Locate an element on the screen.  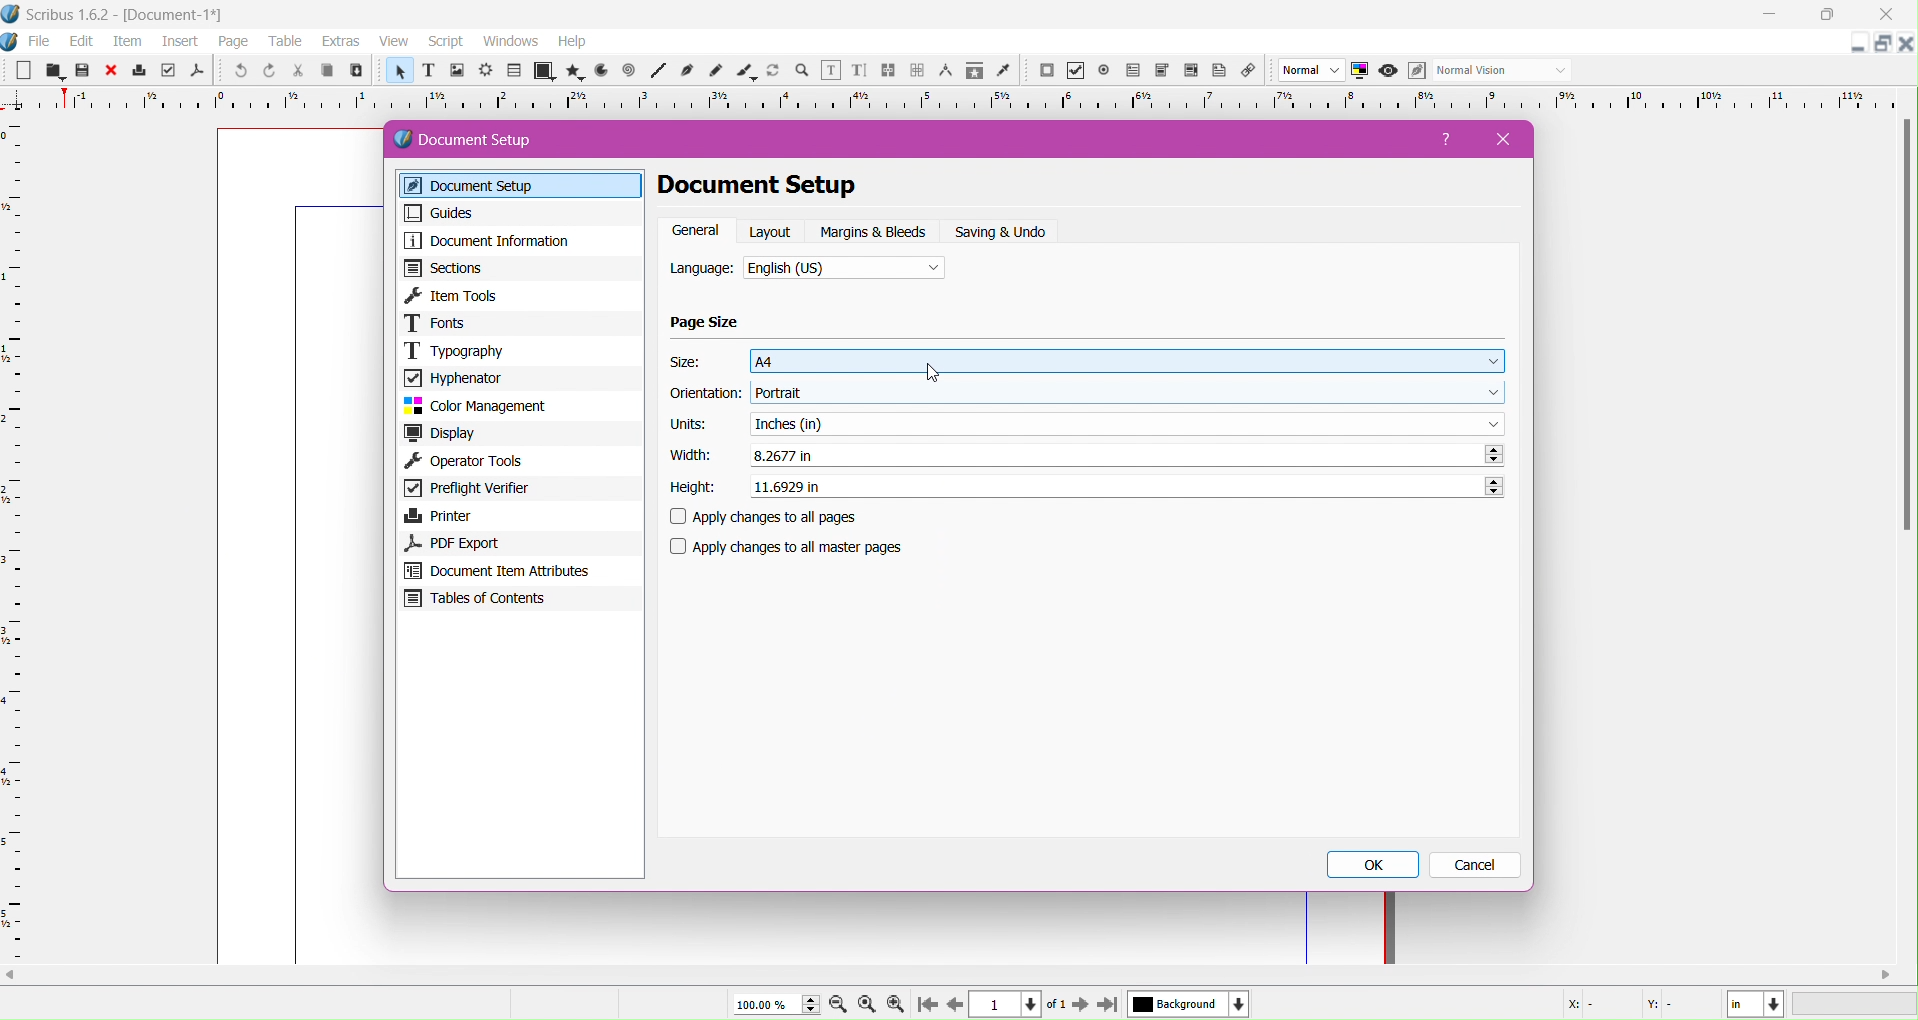
pdf checkbox is located at coordinates (1075, 71).